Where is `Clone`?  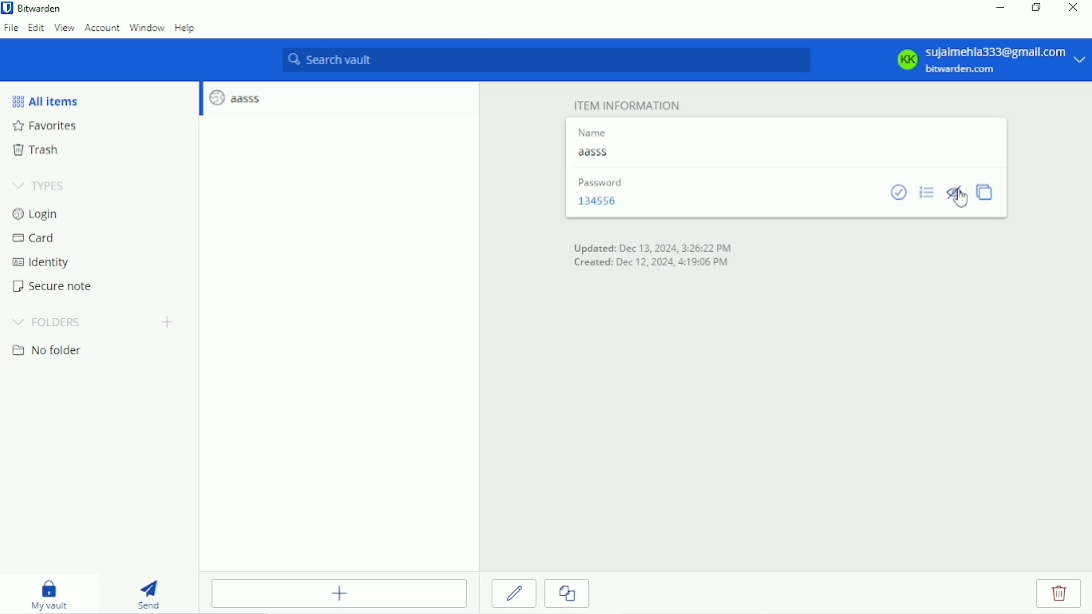
Clone is located at coordinates (567, 593).